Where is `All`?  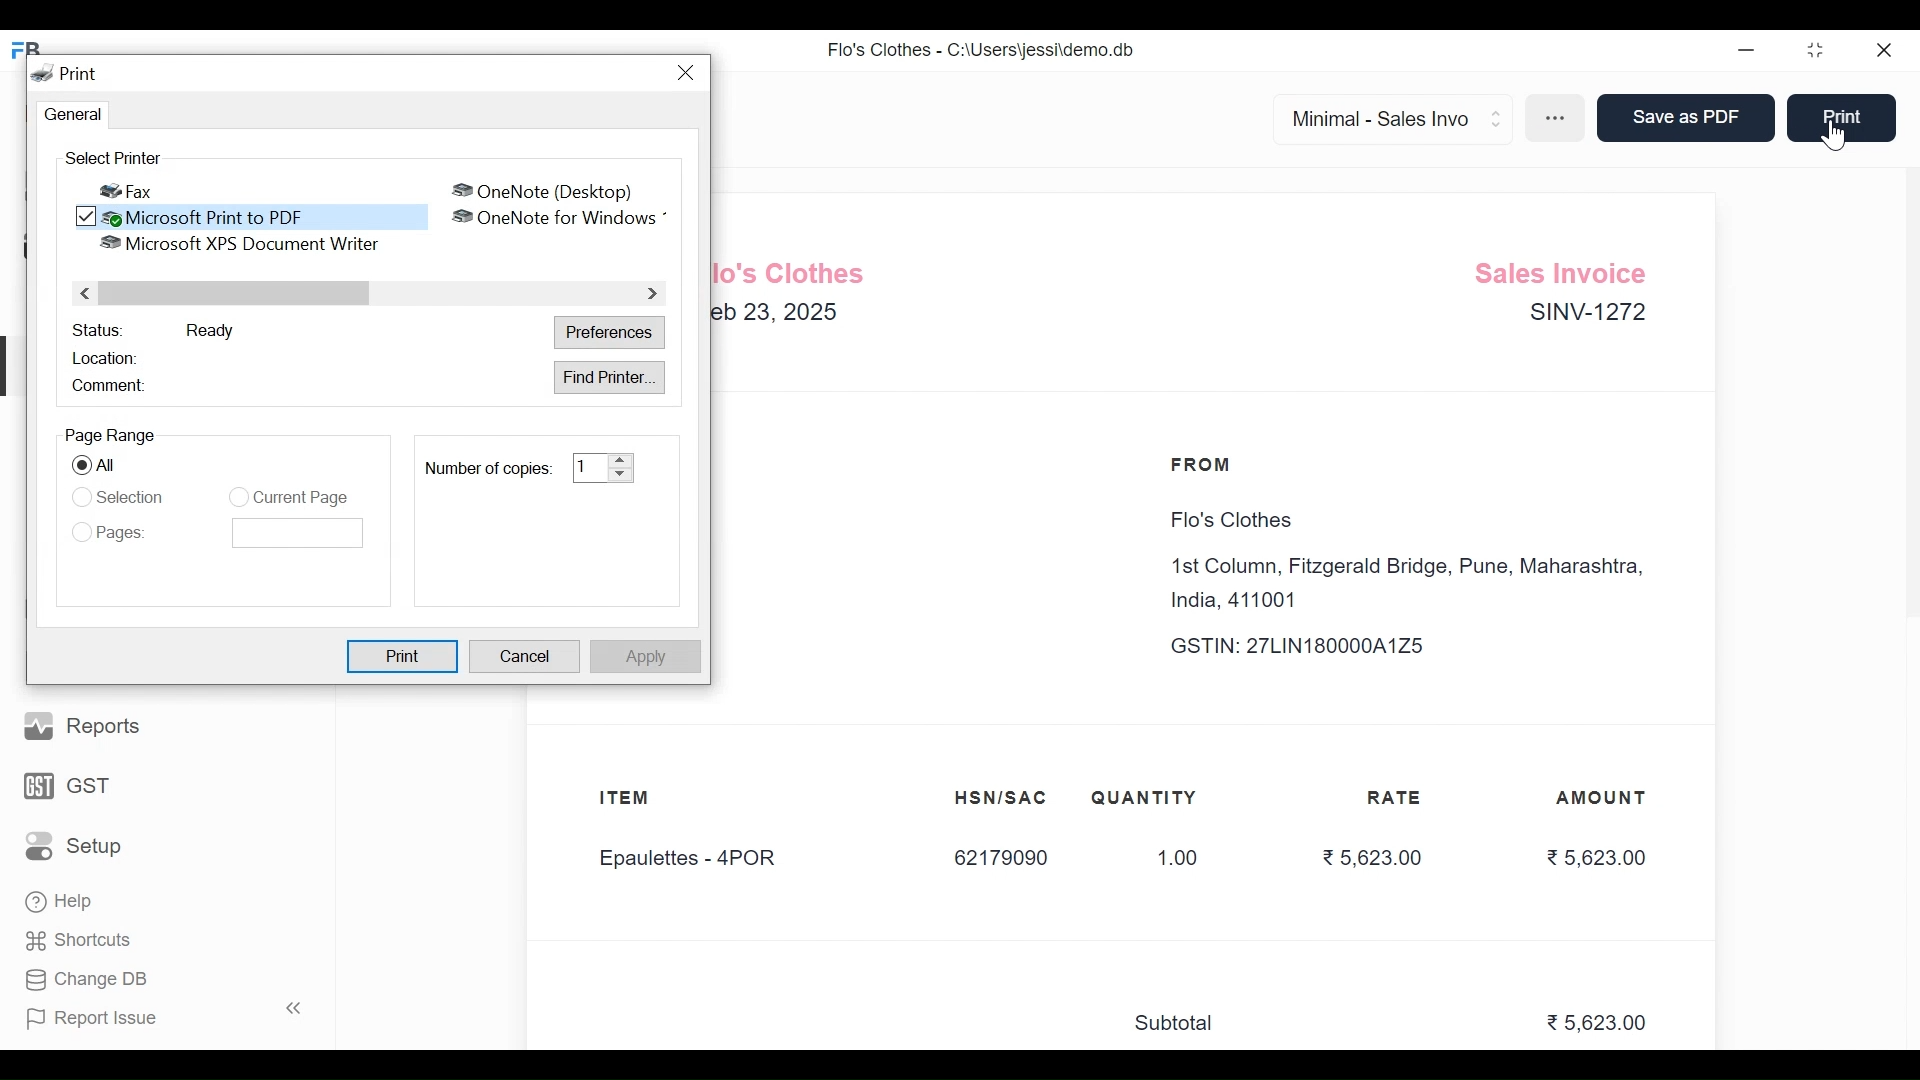
All is located at coordinates (115, 467).